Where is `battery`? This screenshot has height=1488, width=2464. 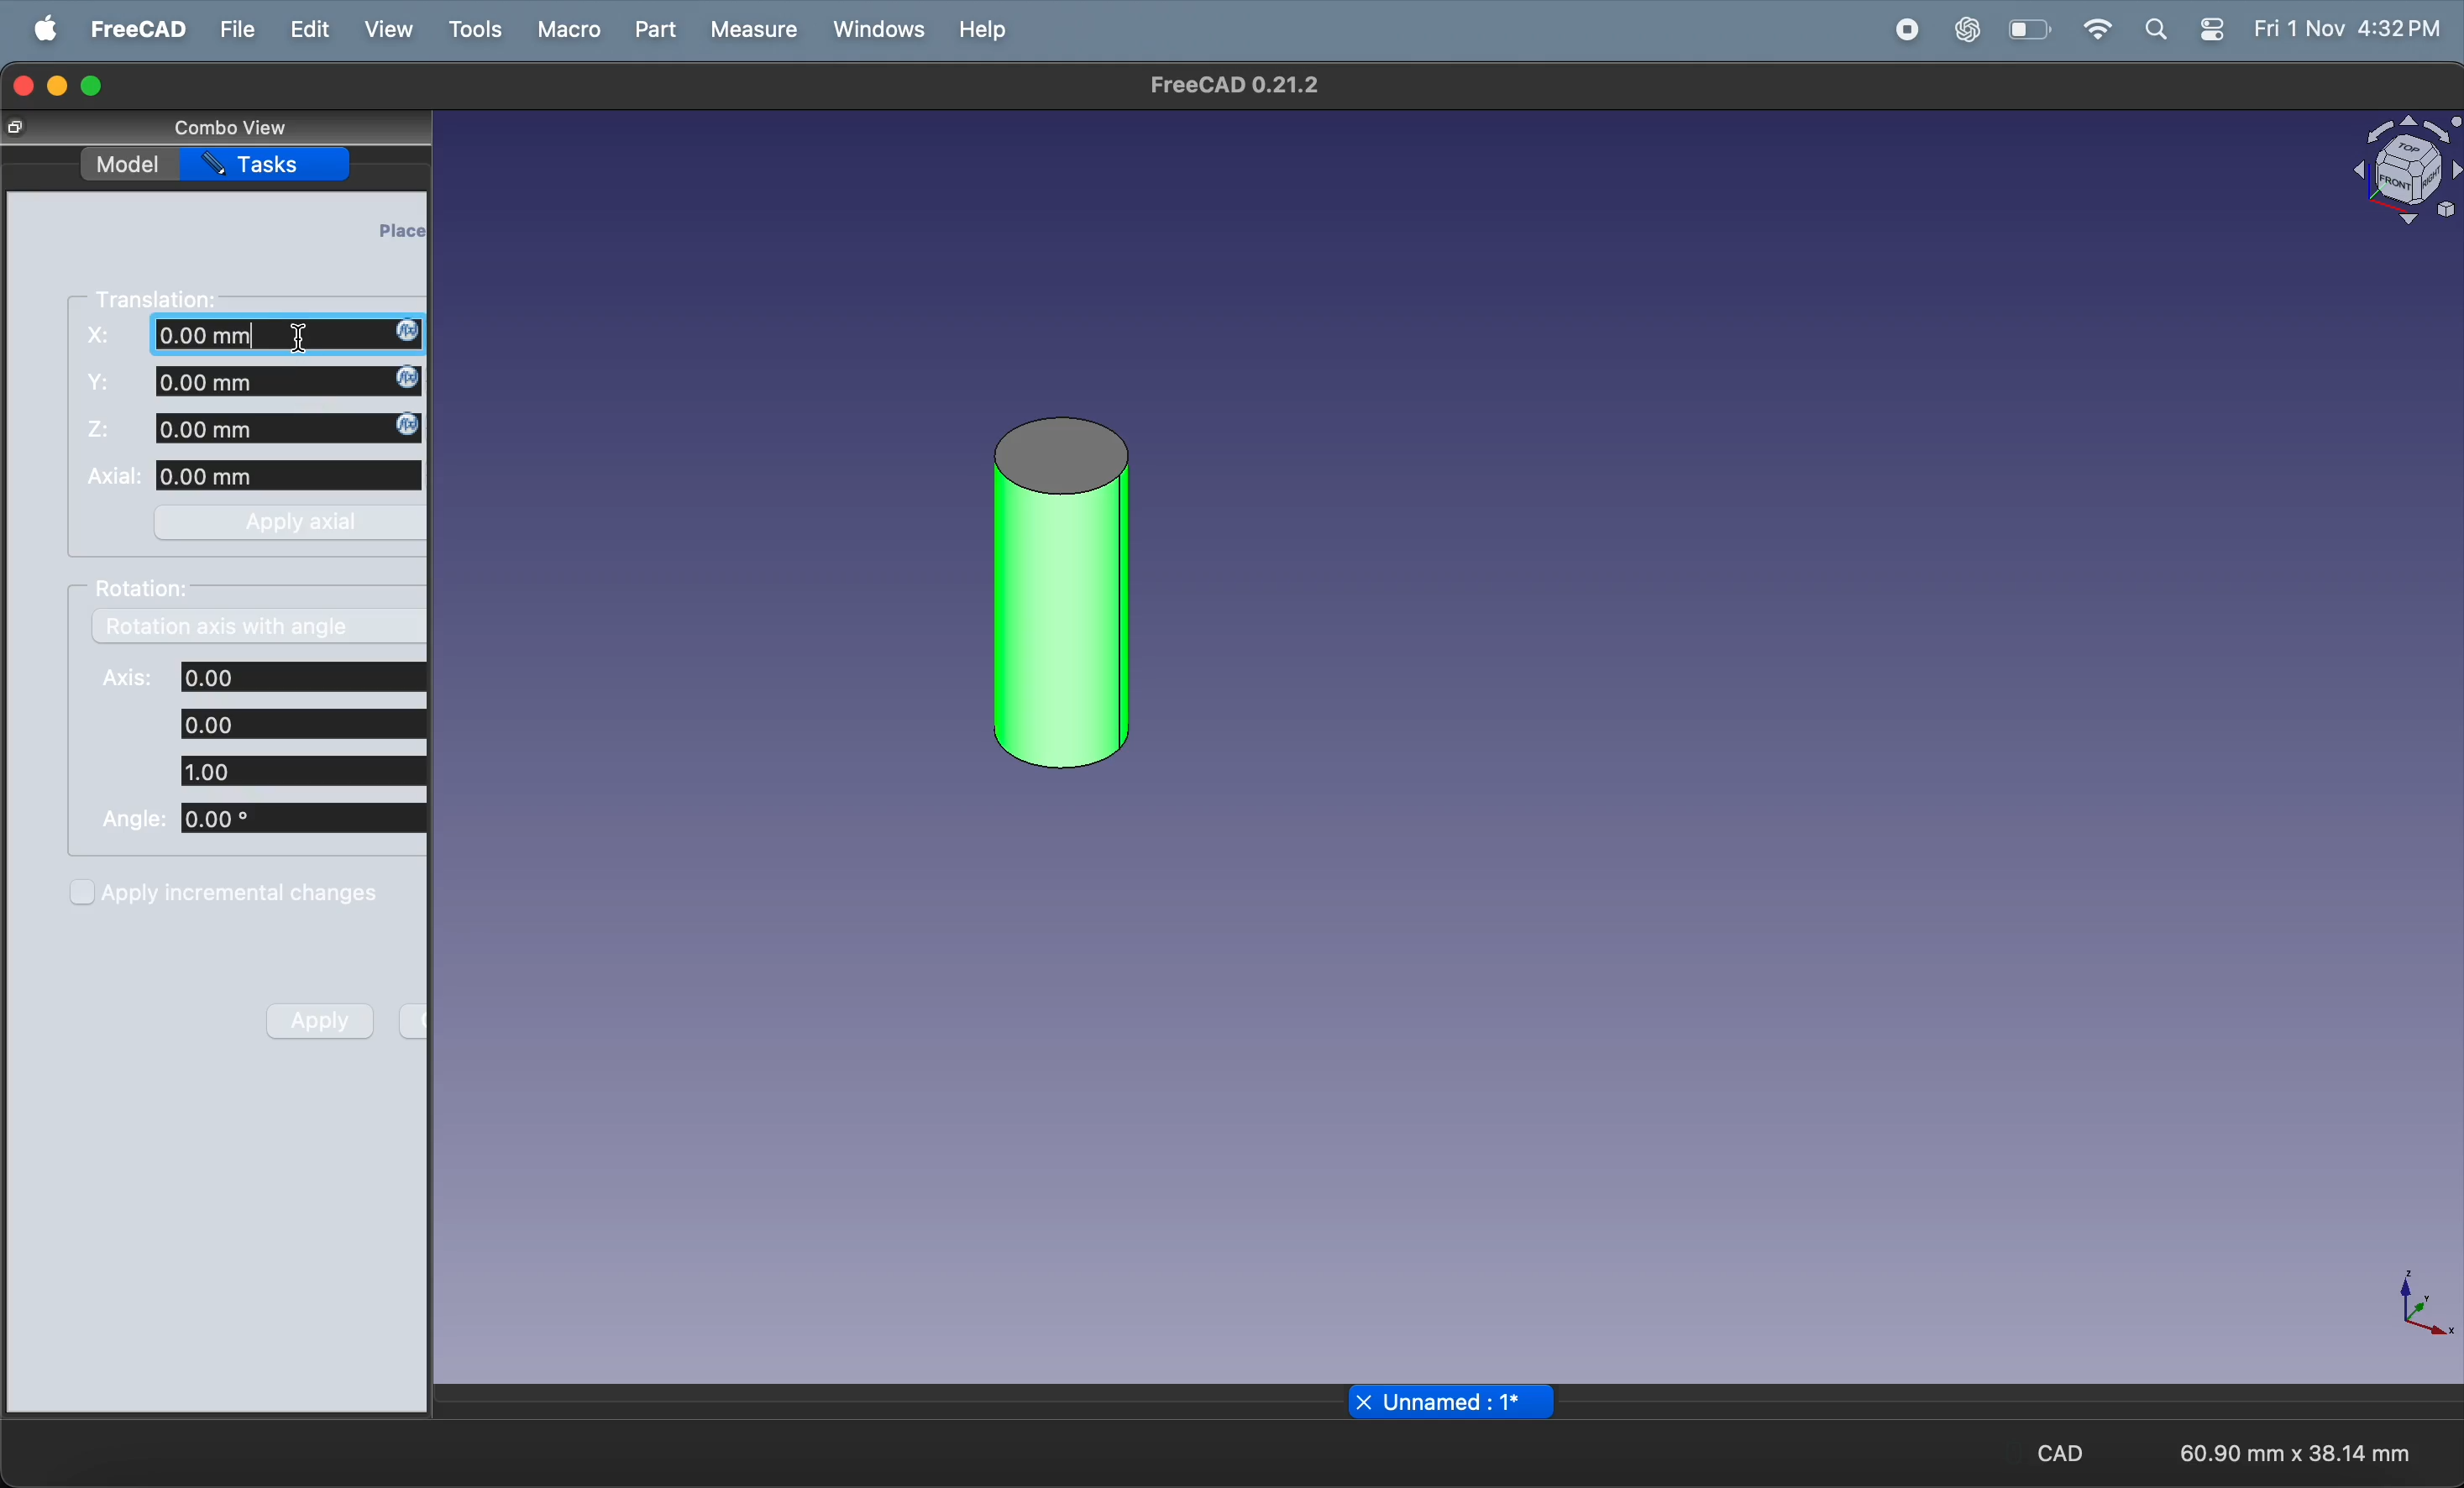 battery is located at coordinates (2027, 31).